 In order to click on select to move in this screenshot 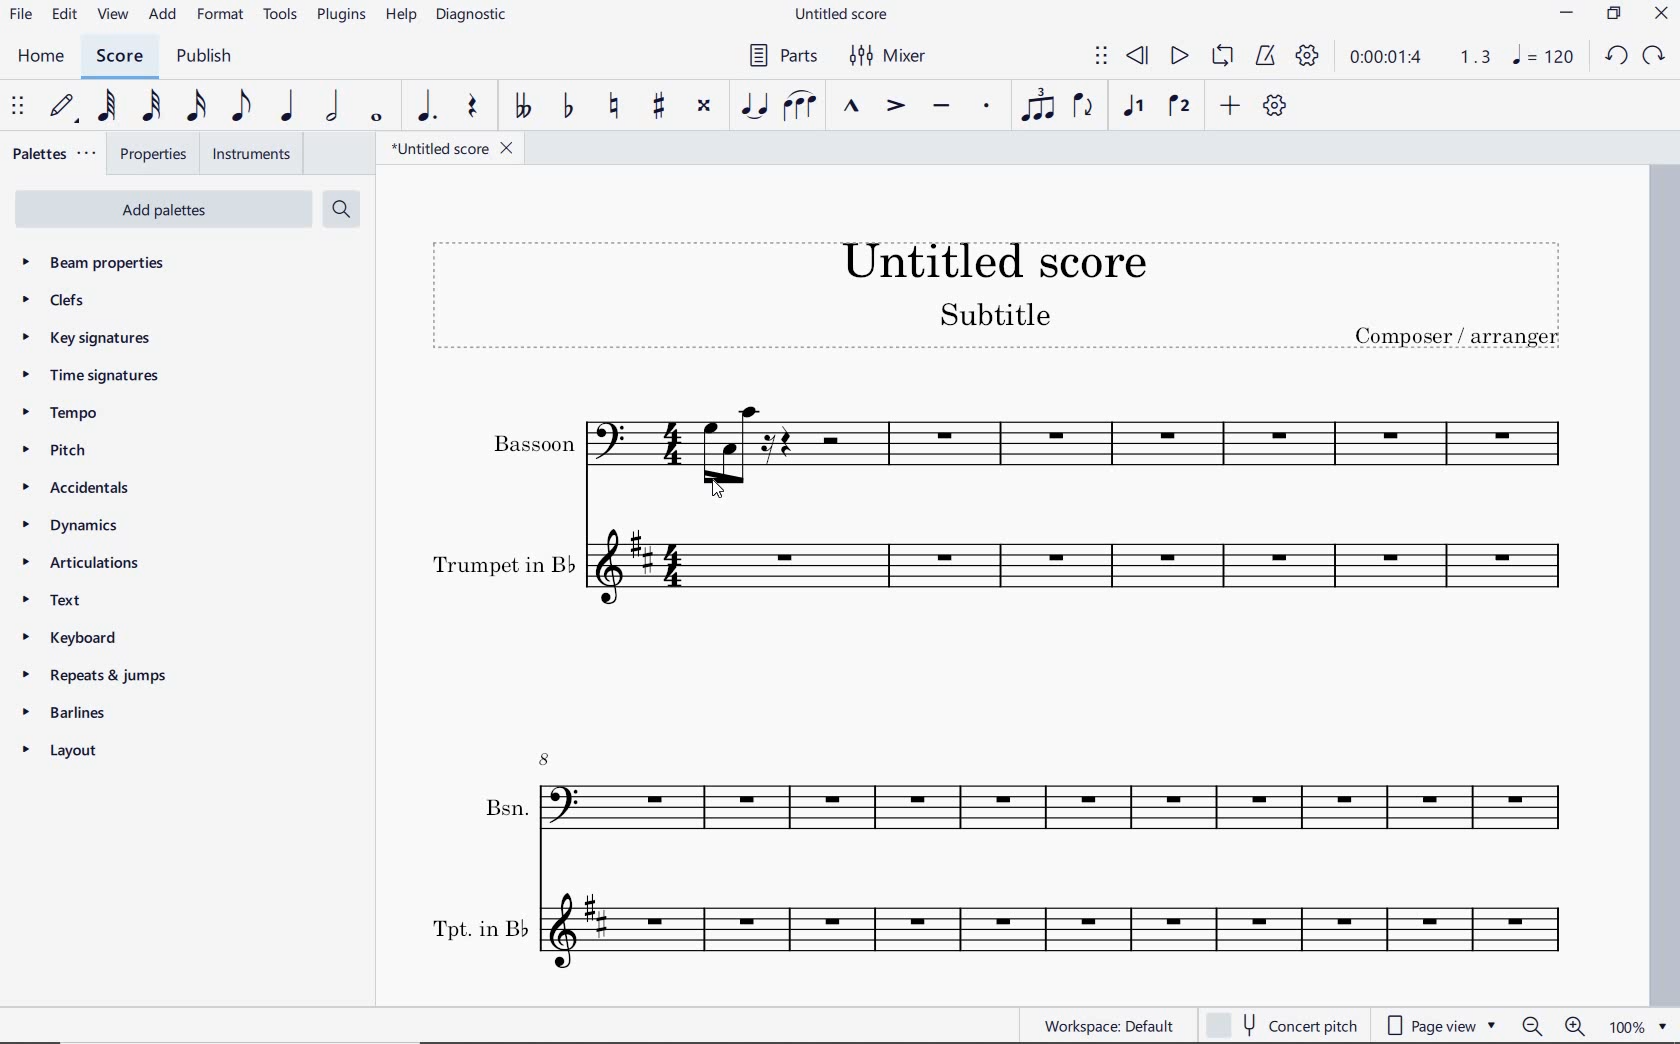, I will do `click(1101, 55)`.